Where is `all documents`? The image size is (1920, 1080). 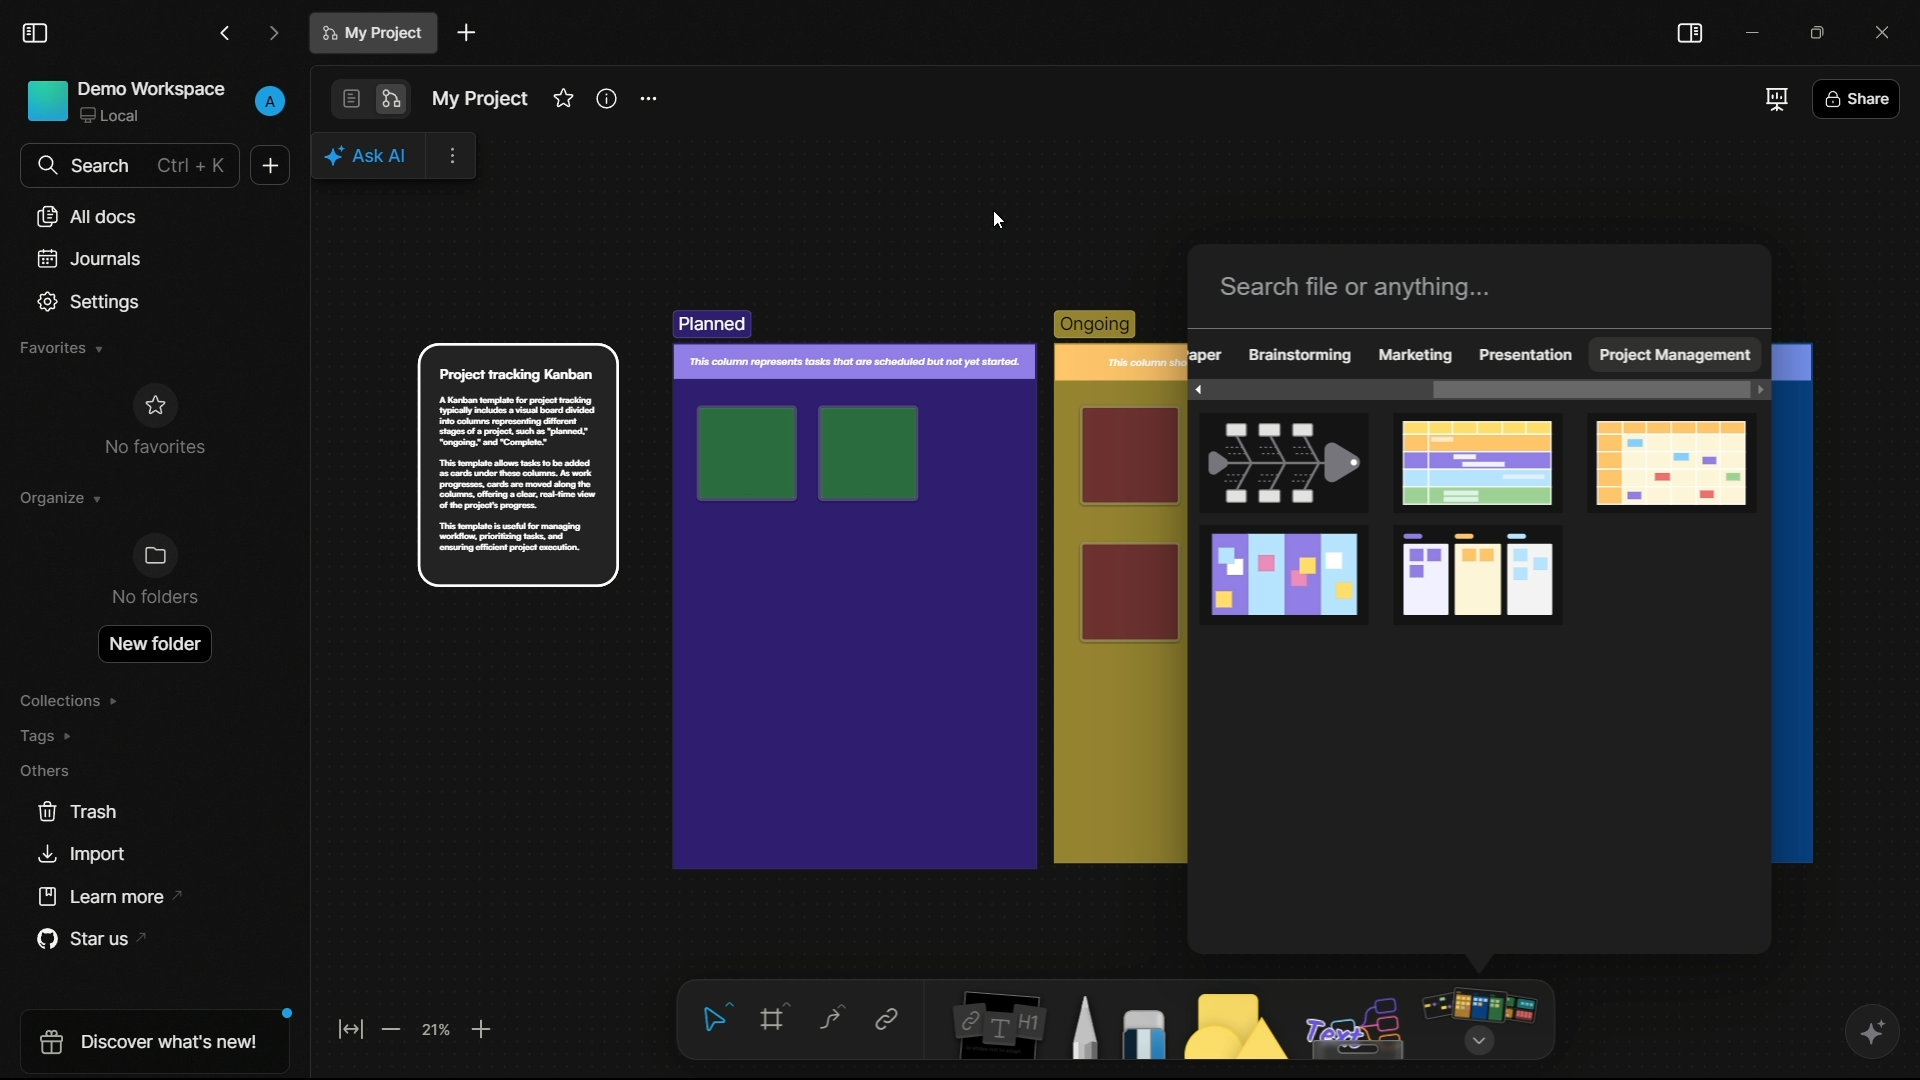 all documents is located at coordinates (89, 216).